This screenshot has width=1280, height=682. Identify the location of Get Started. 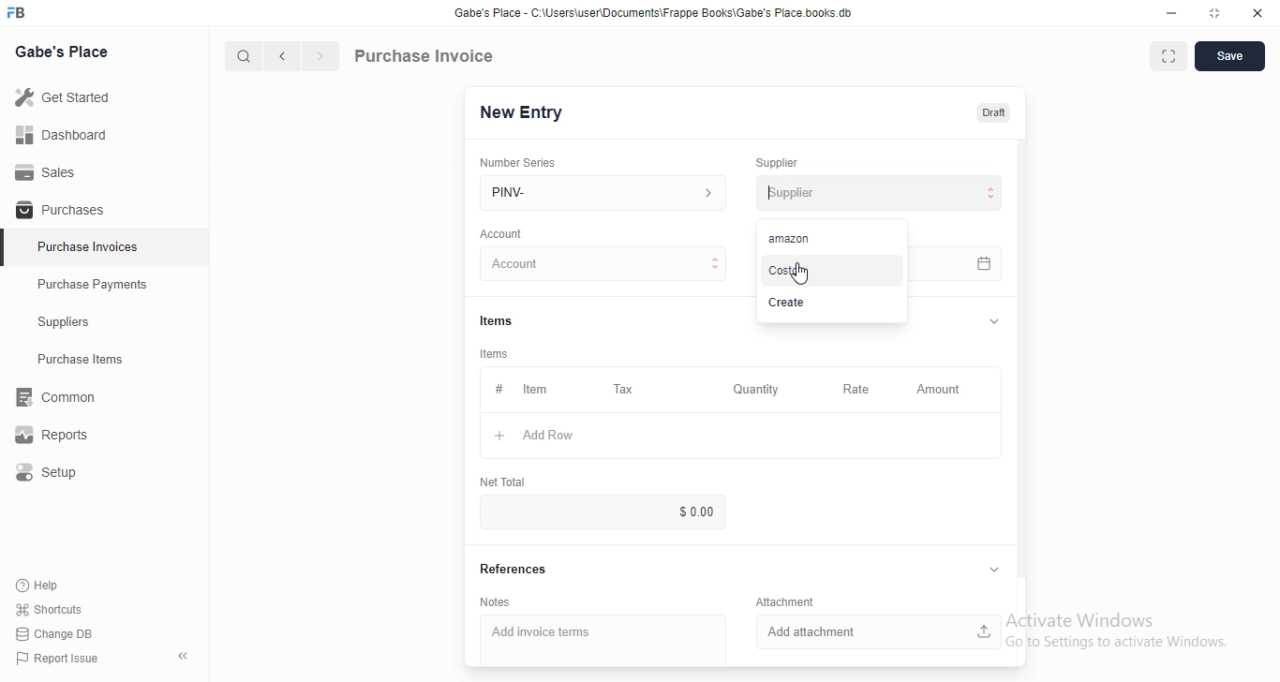
(104, 97).